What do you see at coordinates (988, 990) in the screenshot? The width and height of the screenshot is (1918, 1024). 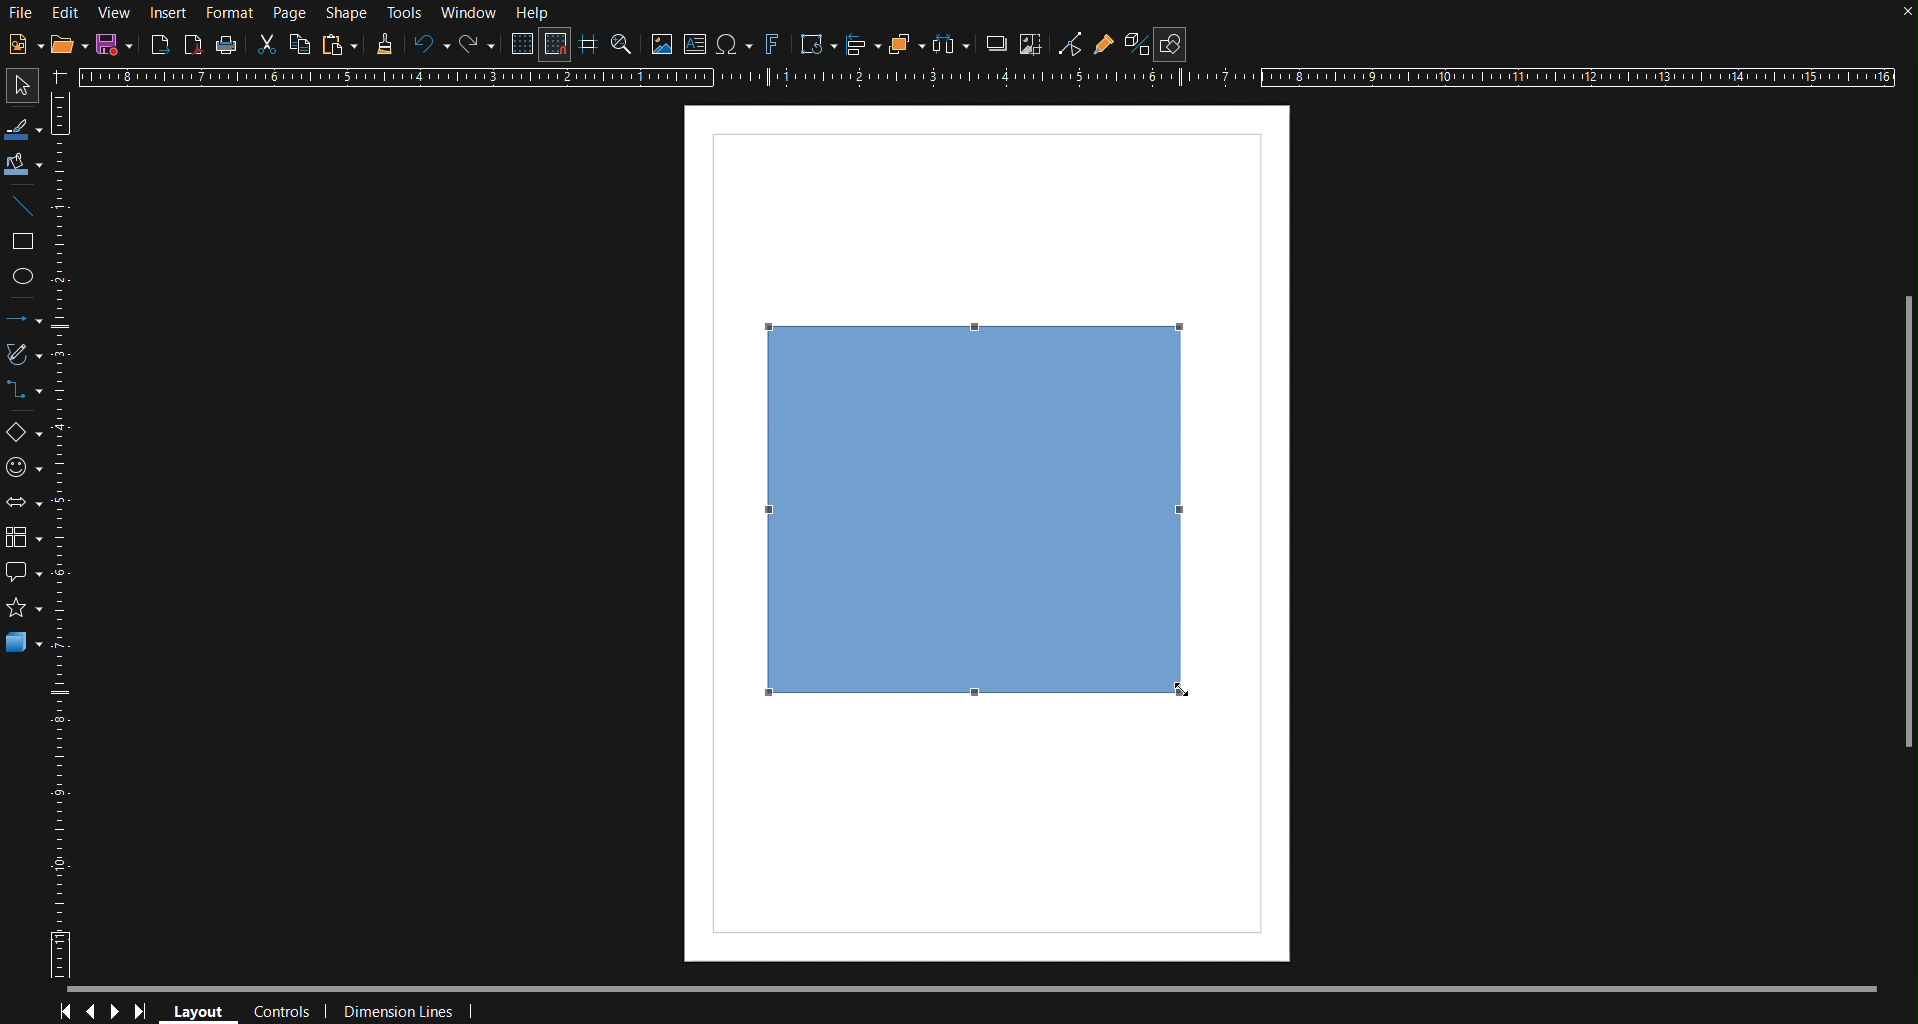 I see `Scrollbar` at bounding box center [988, 990].